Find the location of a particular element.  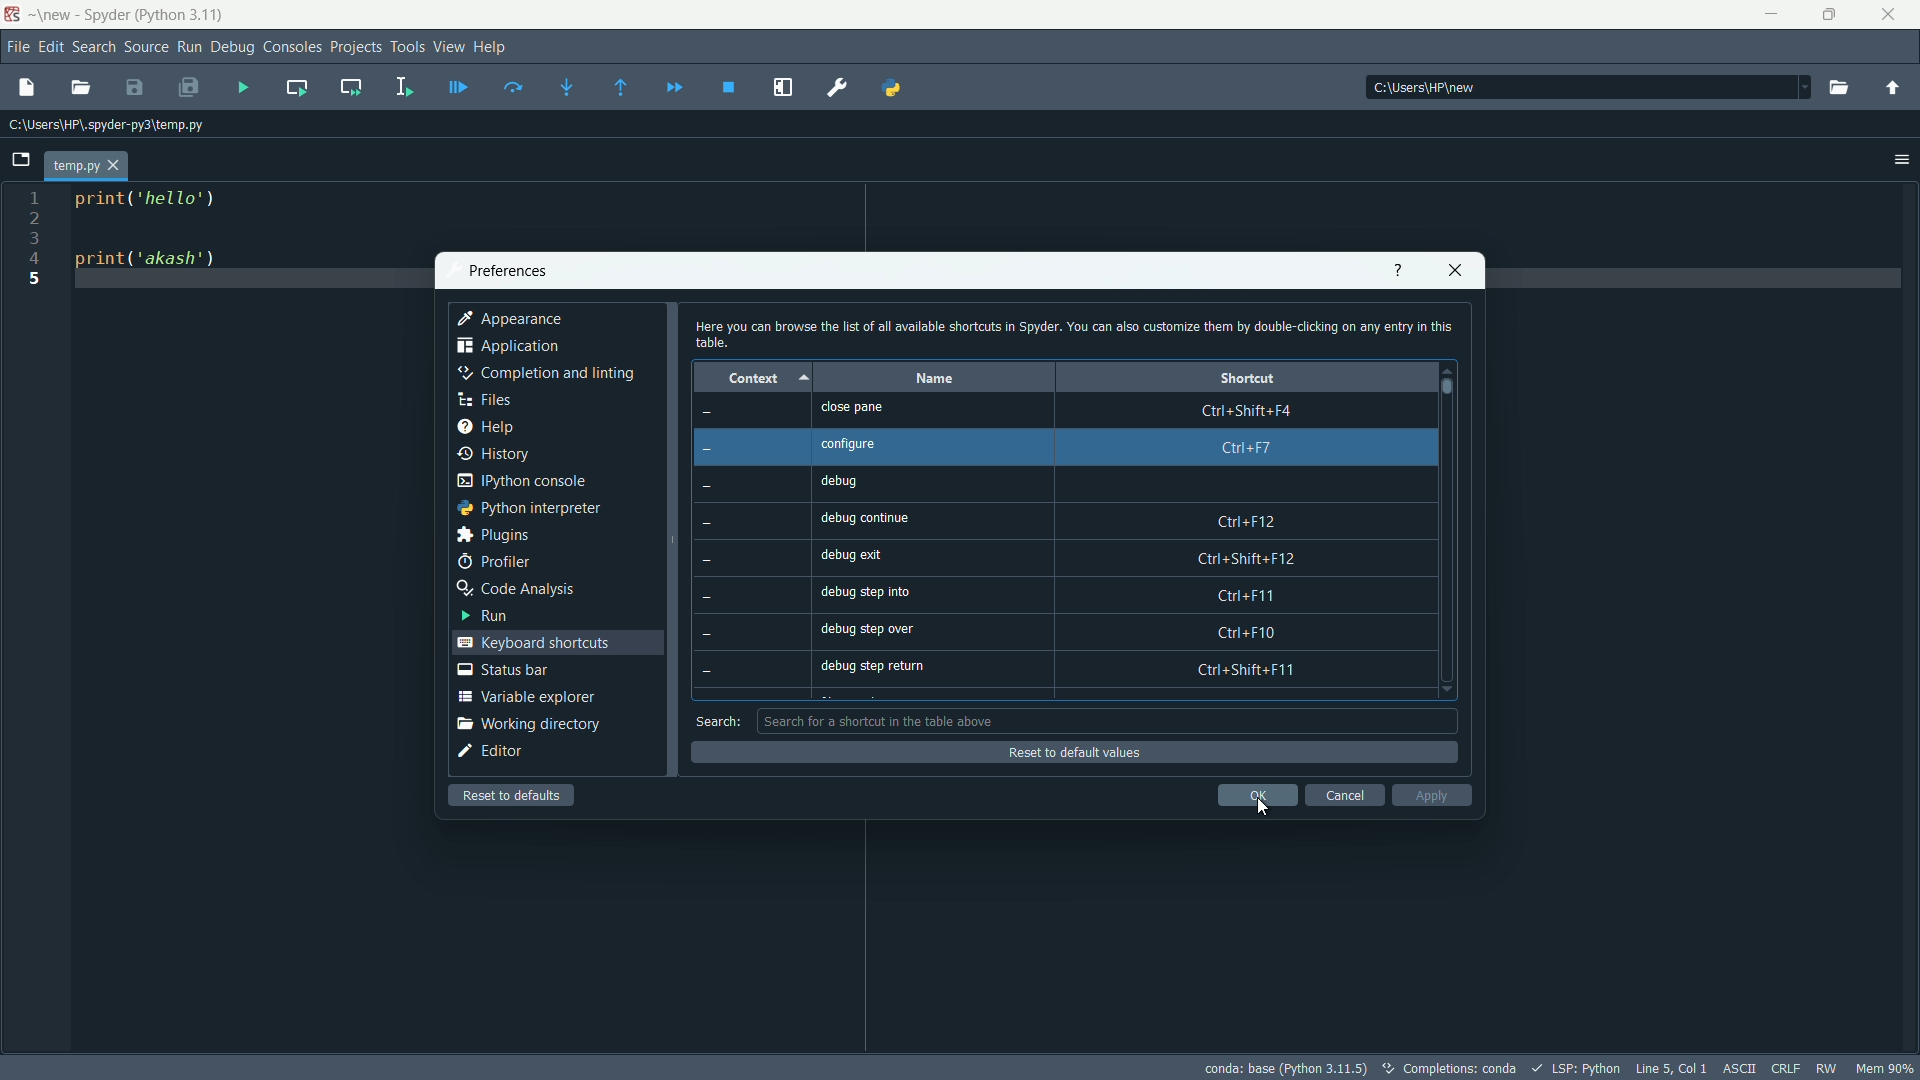

browse tabs is located at coordinates (21, 160).